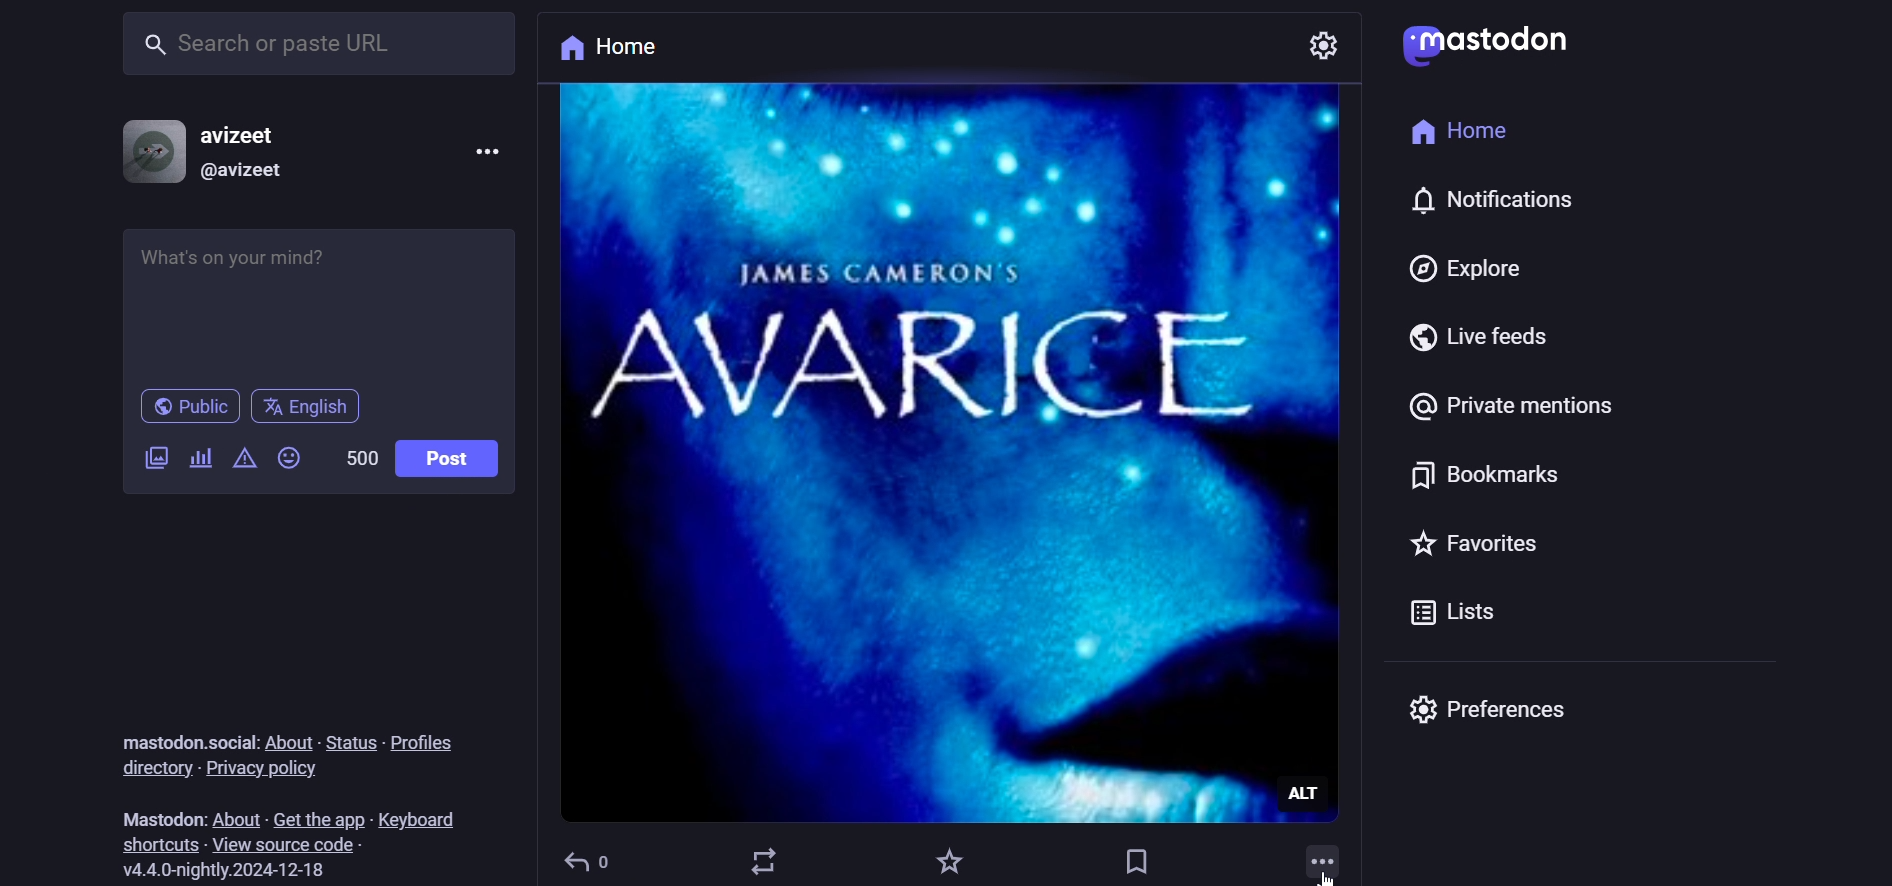 Image resolution: width=1892 pixels, height=886 pixels. What do you see at coordinates (1478, 197) in the screenshot?
I see `notification` at bounding box center [1478, 197].